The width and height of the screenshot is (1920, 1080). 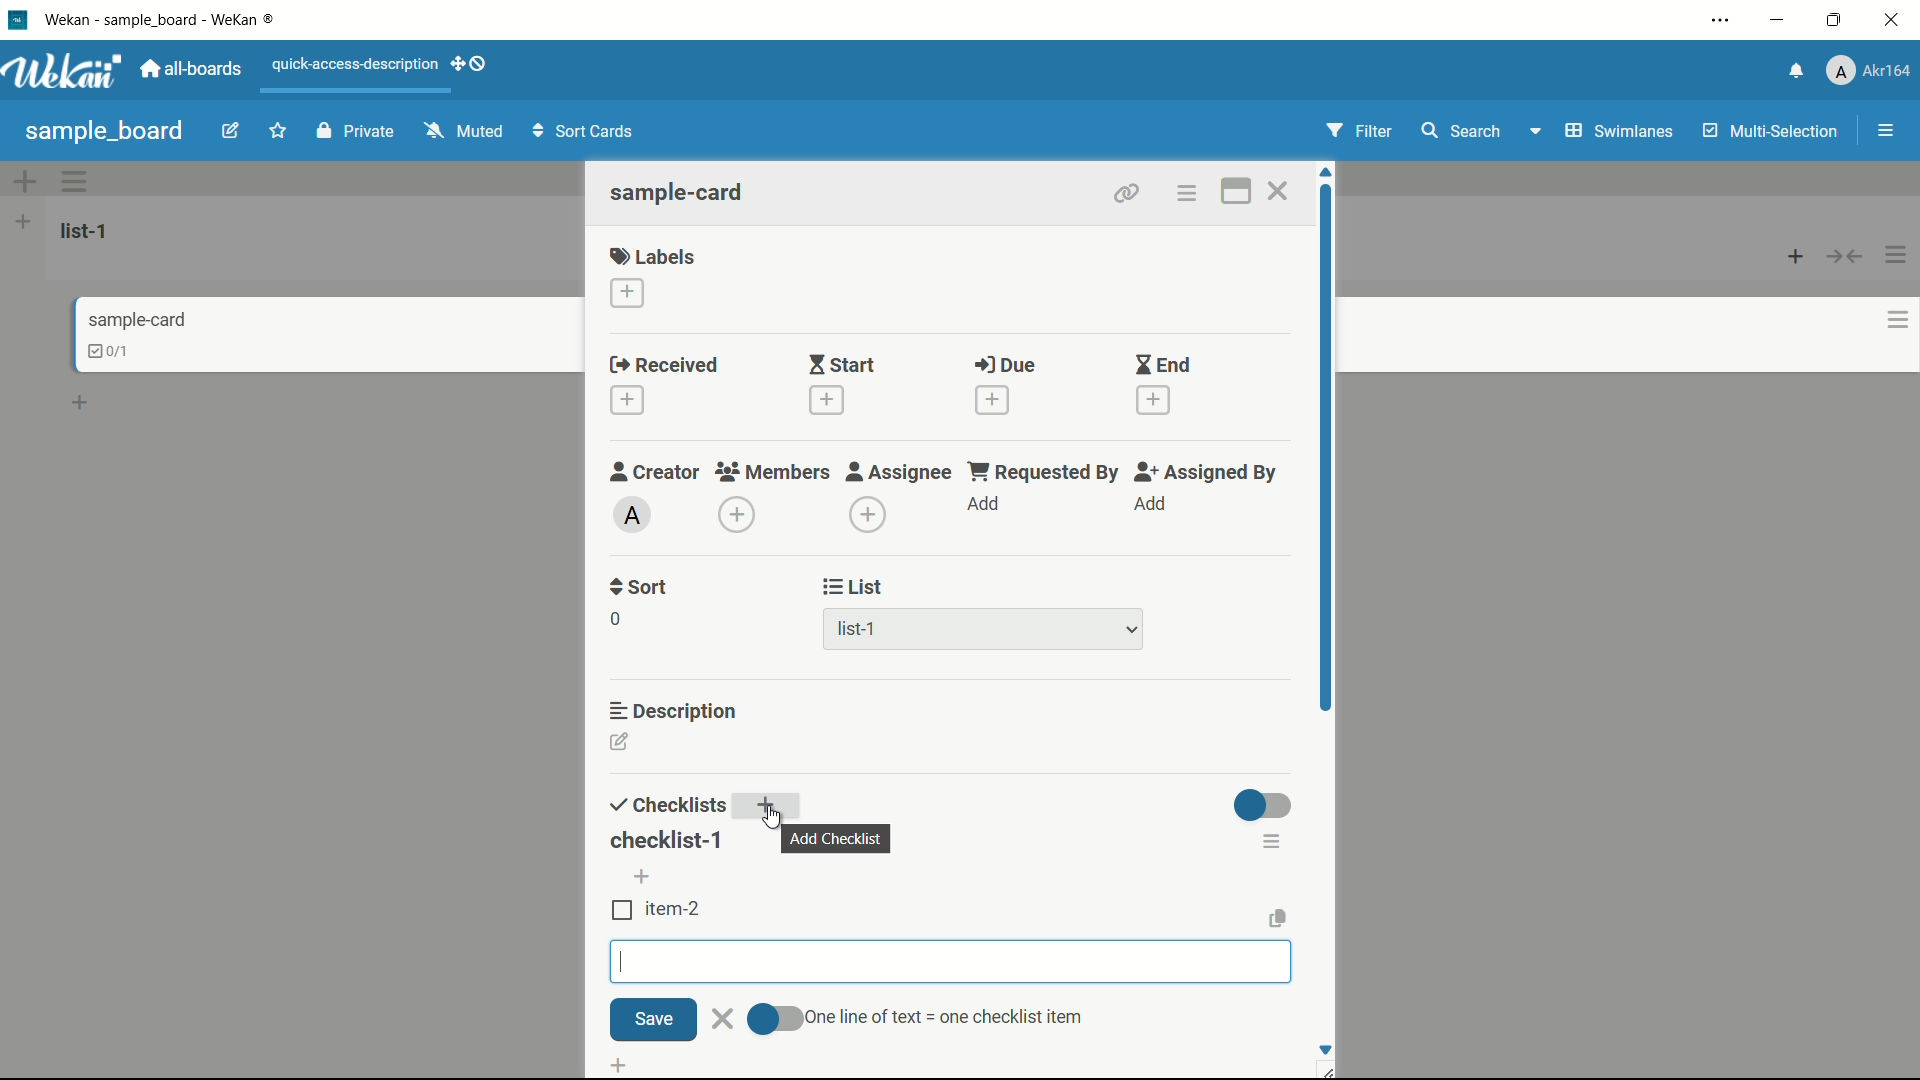 What do you see at coordinates (775, 815) in the screenshot?
I see `cursor` at bounding box center [775, 815].